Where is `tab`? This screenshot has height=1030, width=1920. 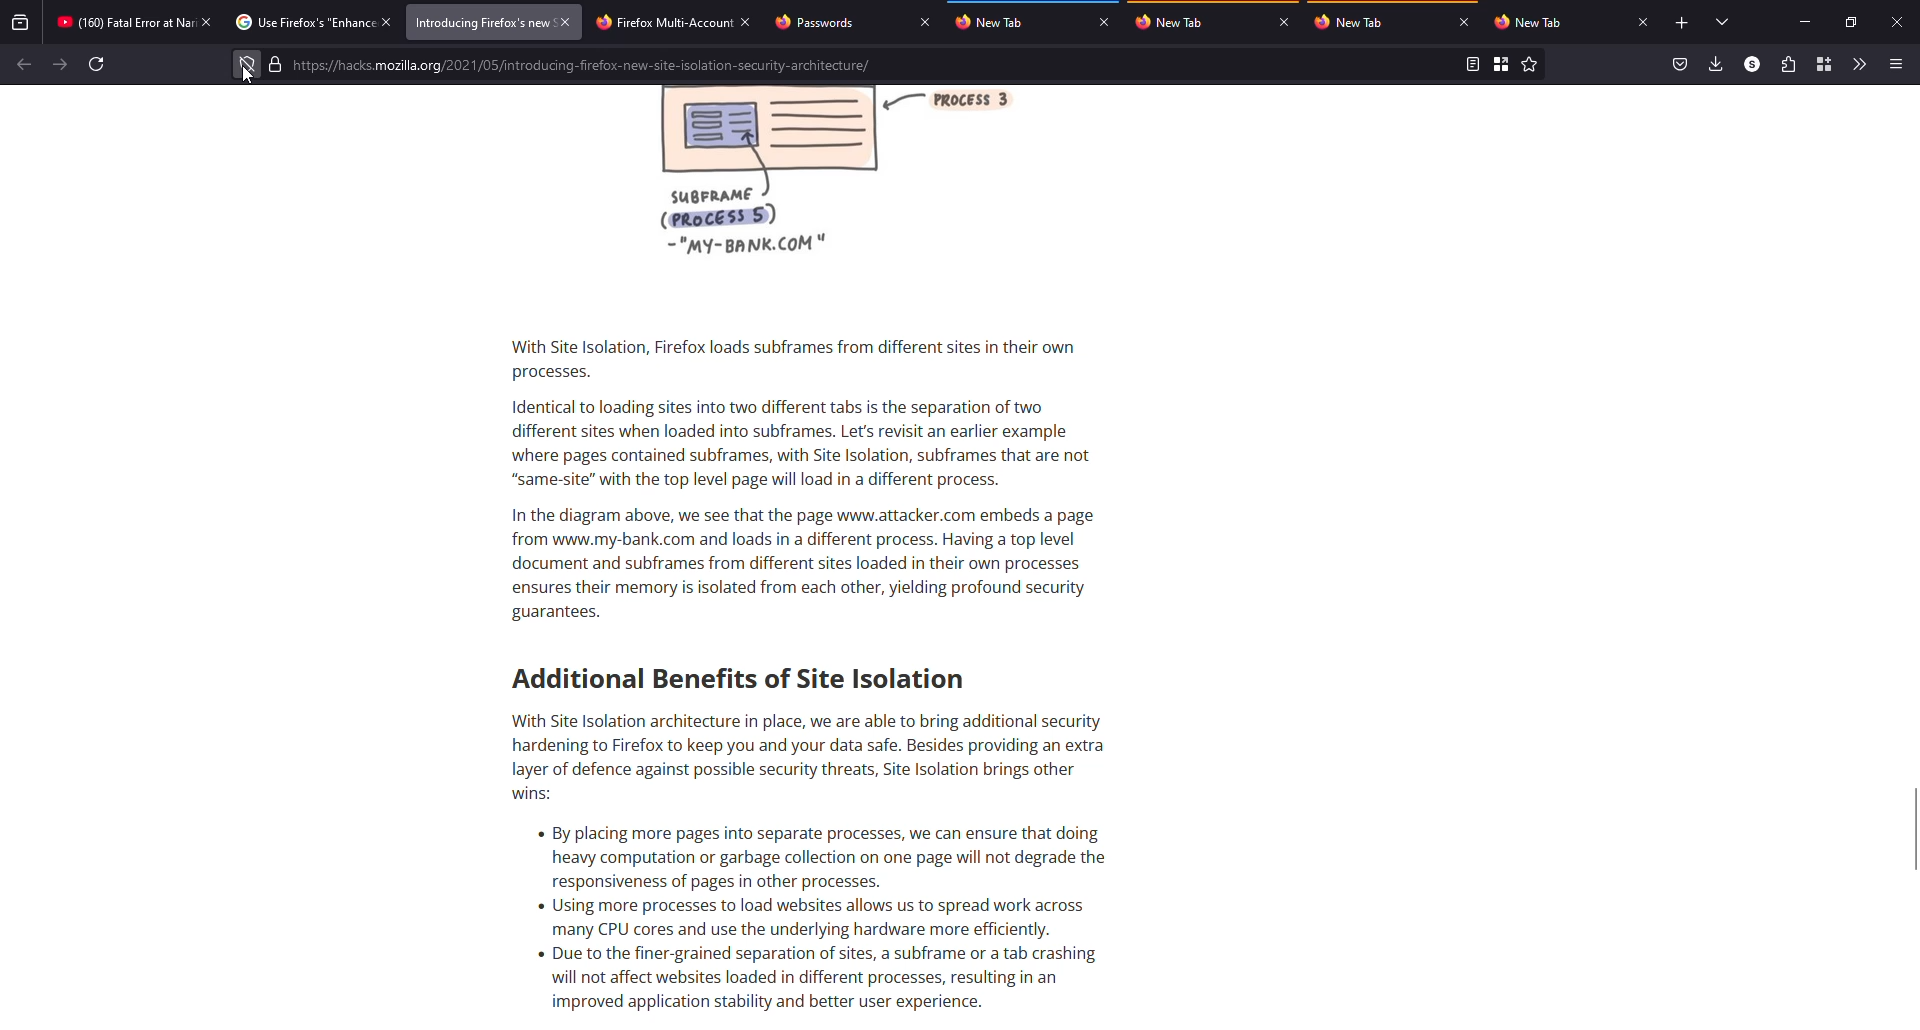 tab is located at coordinates (661, 23).